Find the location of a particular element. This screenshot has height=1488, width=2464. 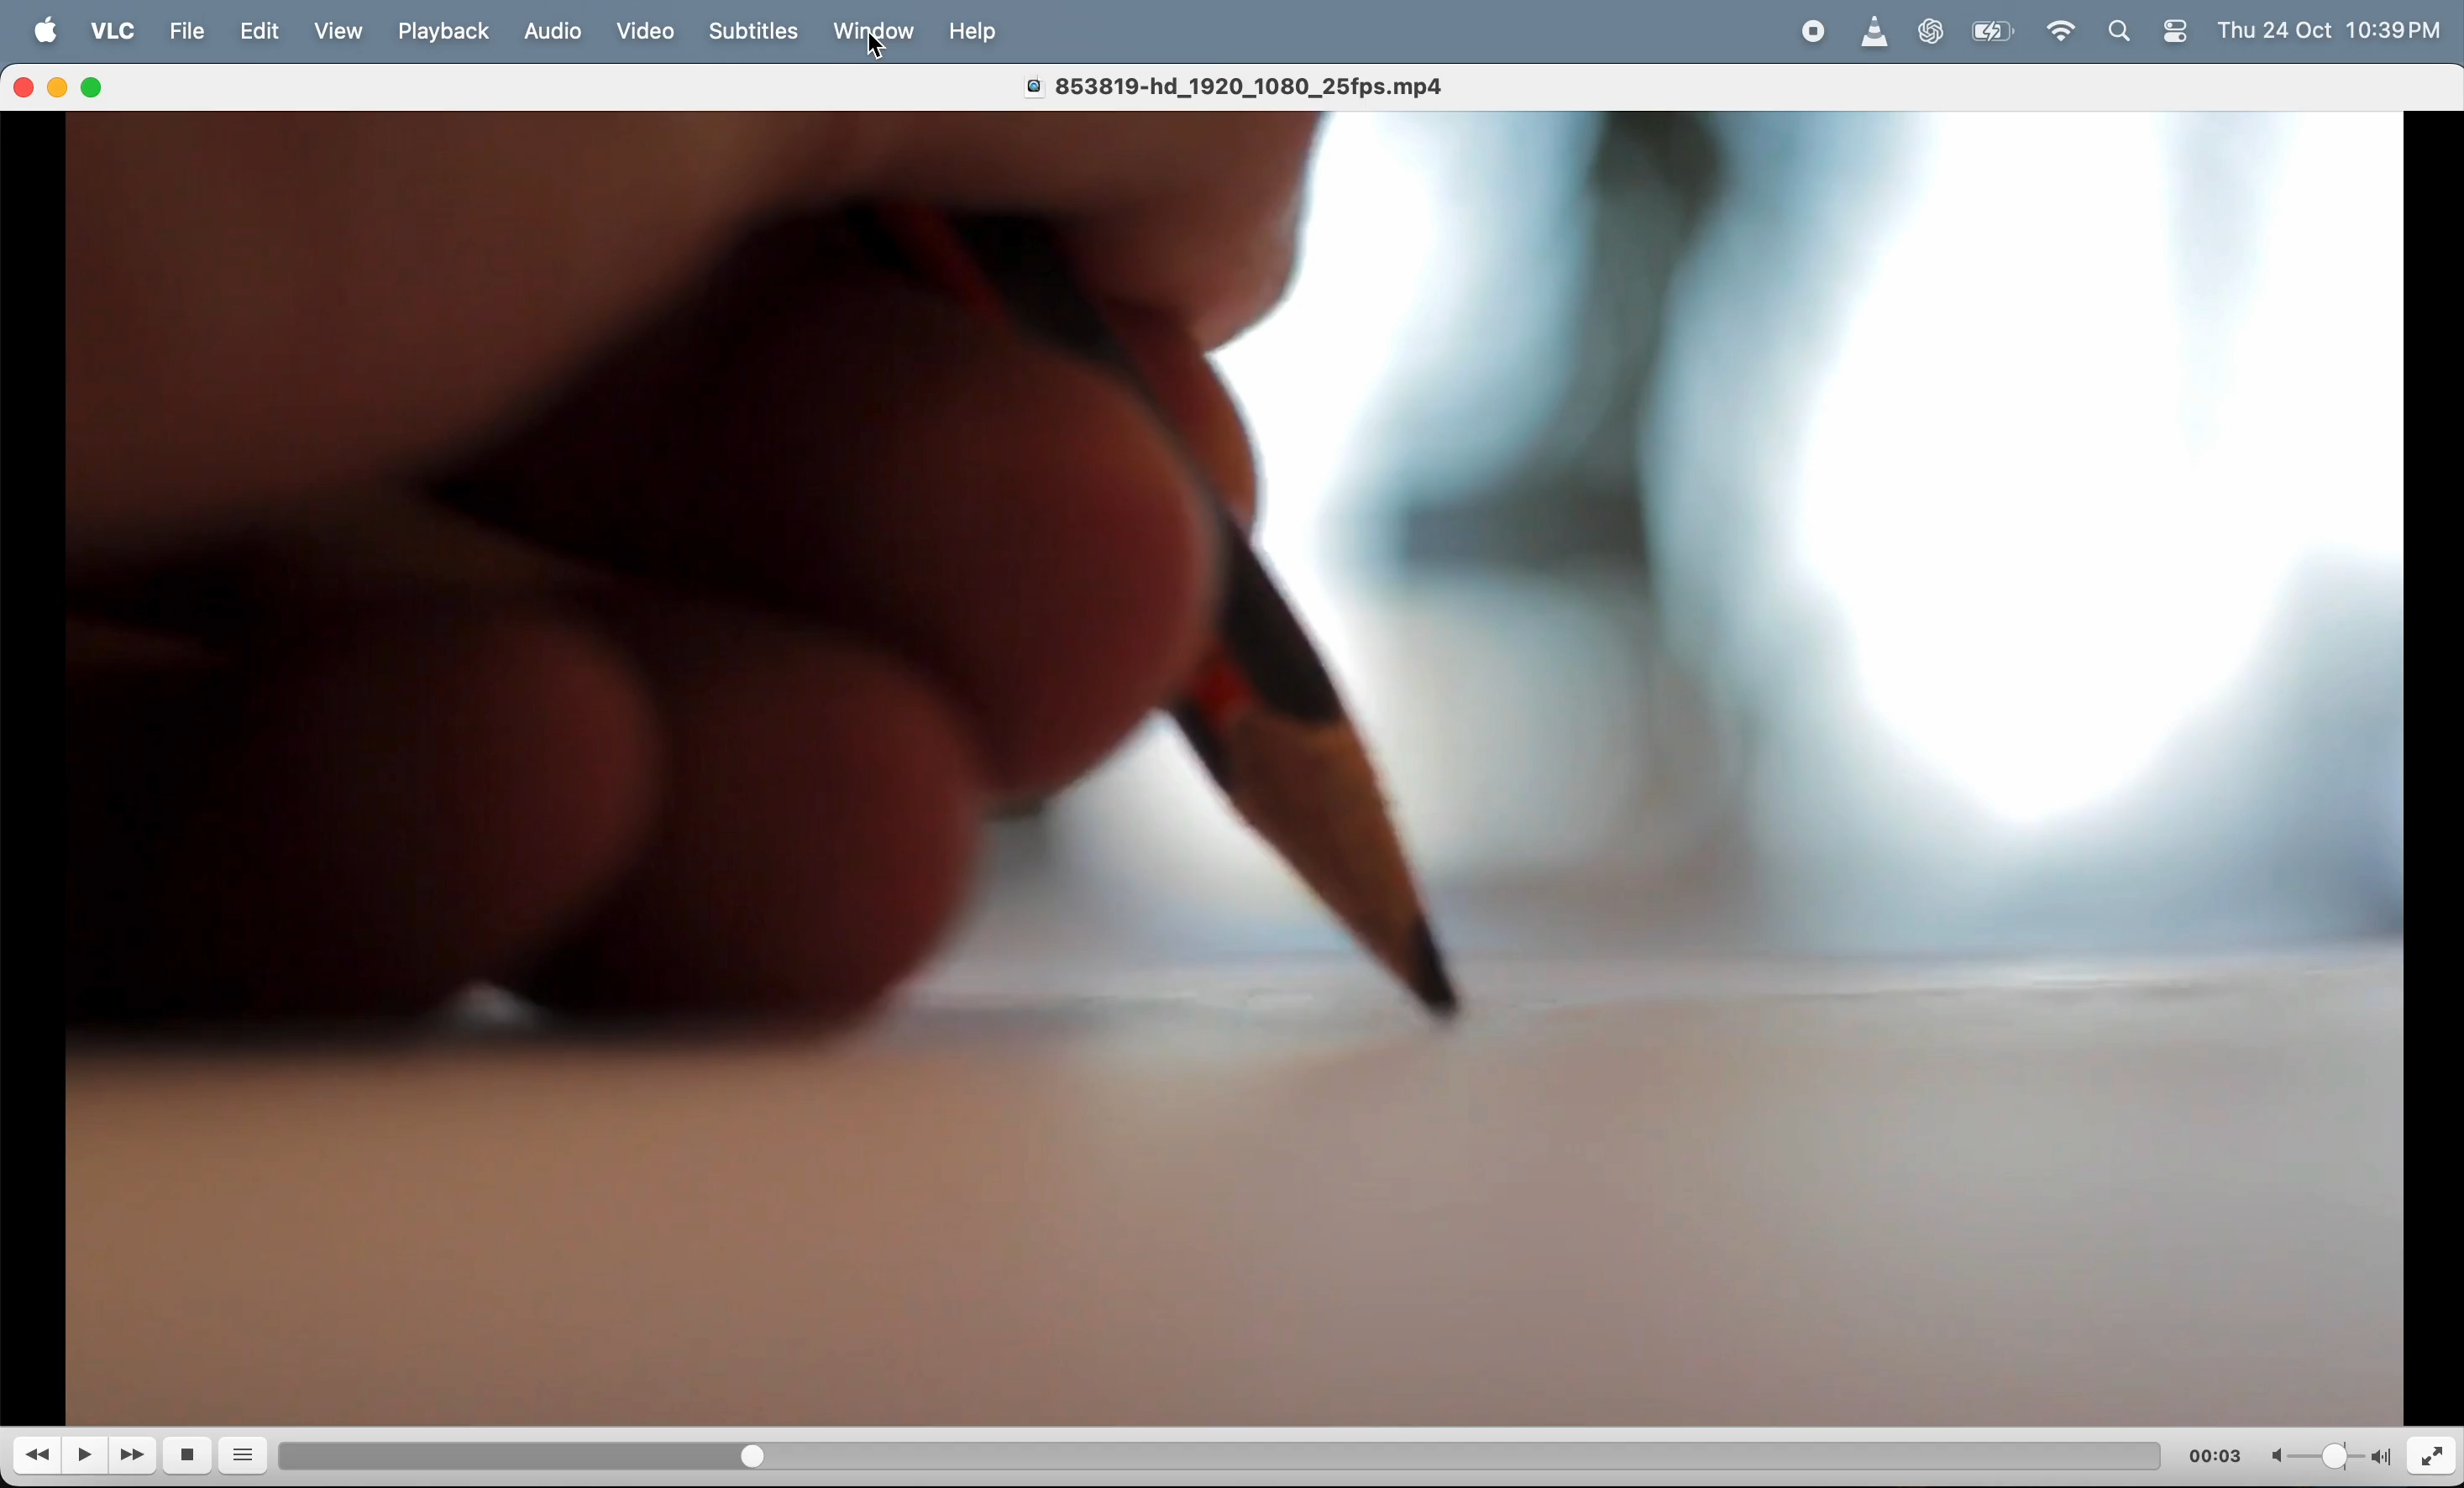

duration is located at coordinates (1194, 1453).